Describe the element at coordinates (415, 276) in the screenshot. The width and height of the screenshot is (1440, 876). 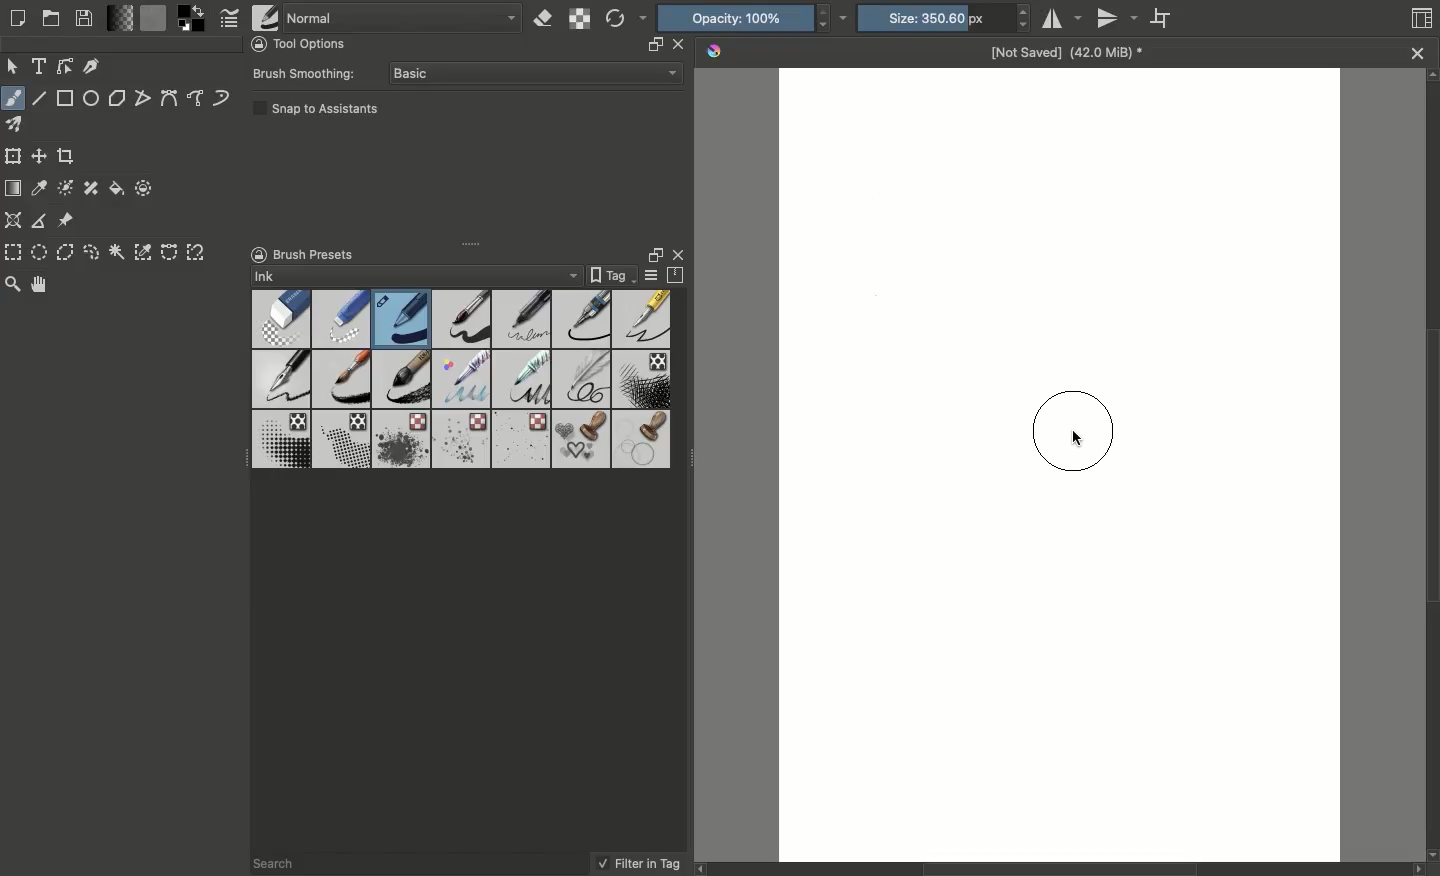
I see `Ink` at that location.